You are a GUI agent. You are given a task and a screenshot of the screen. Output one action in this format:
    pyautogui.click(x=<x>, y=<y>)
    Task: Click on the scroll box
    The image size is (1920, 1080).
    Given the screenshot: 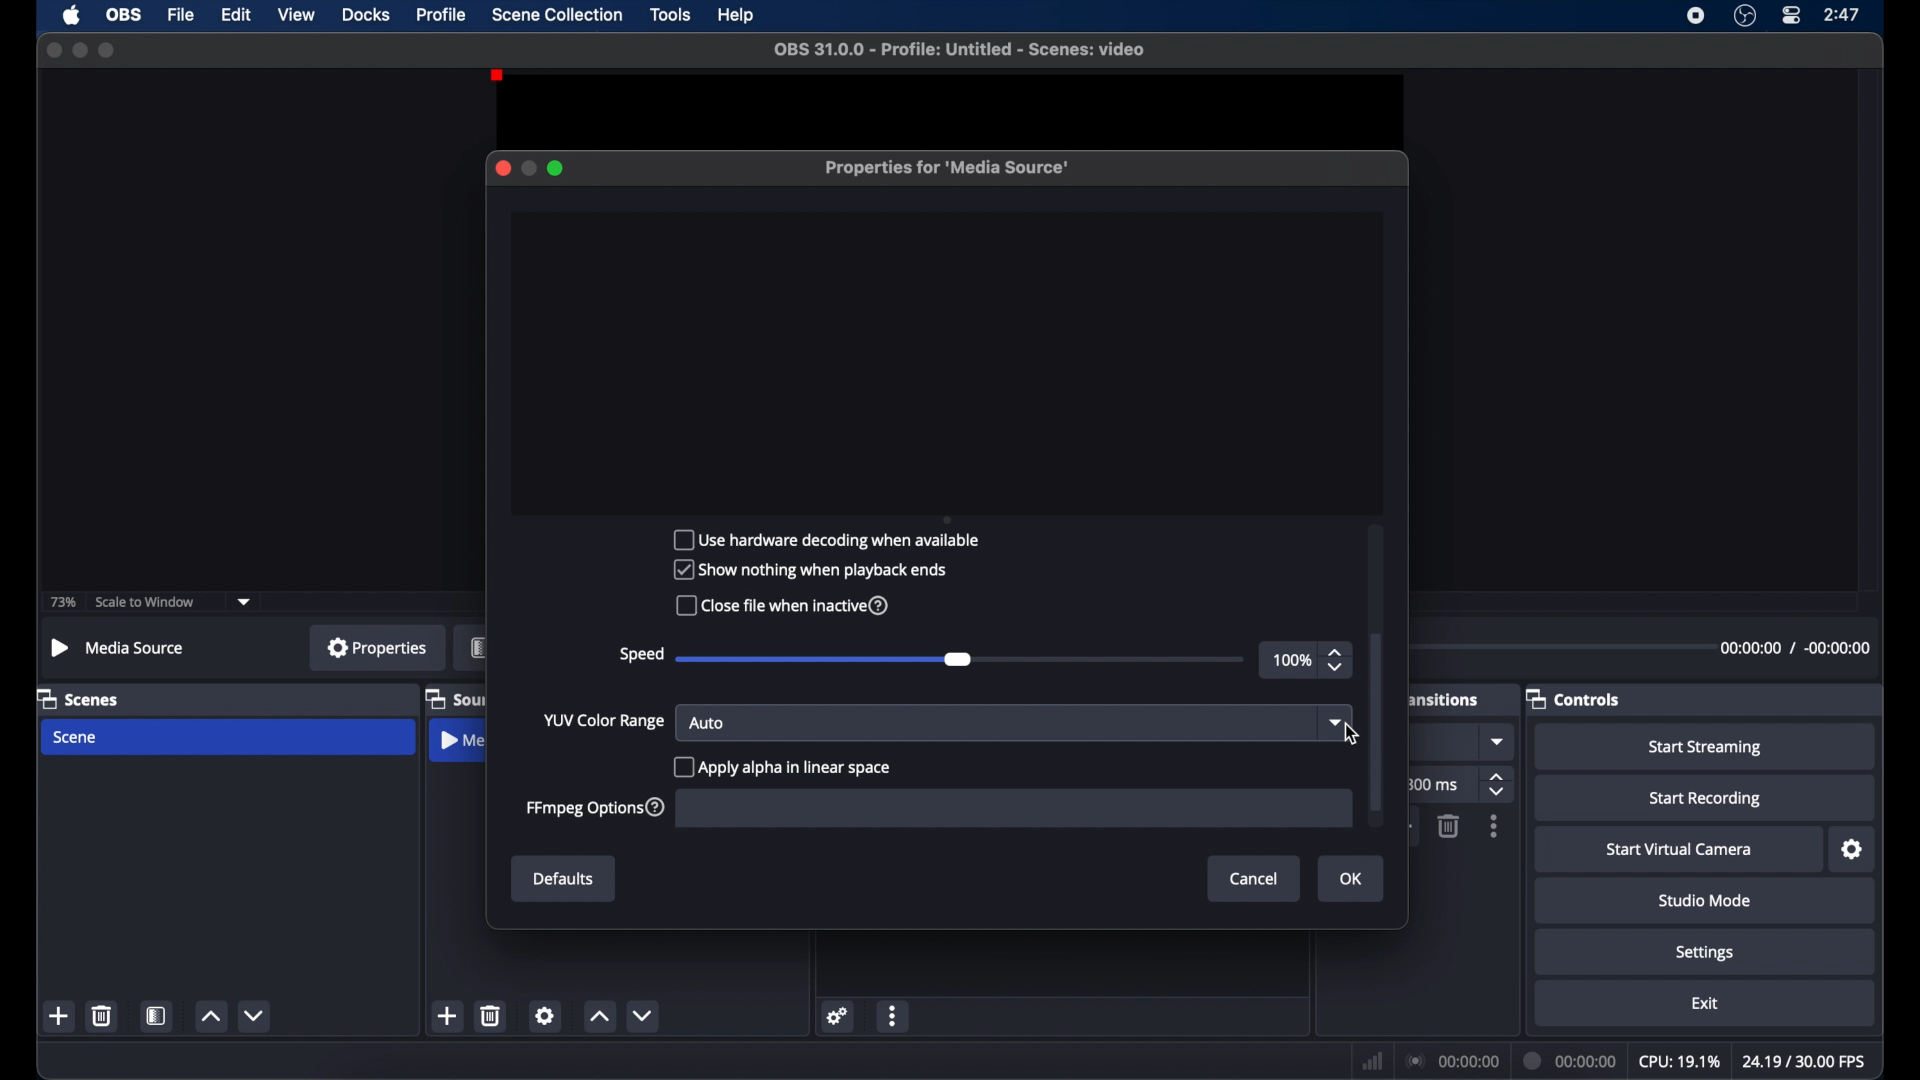 What is the action you would take?
    pyautogui.click(x=1379, y=721)
    